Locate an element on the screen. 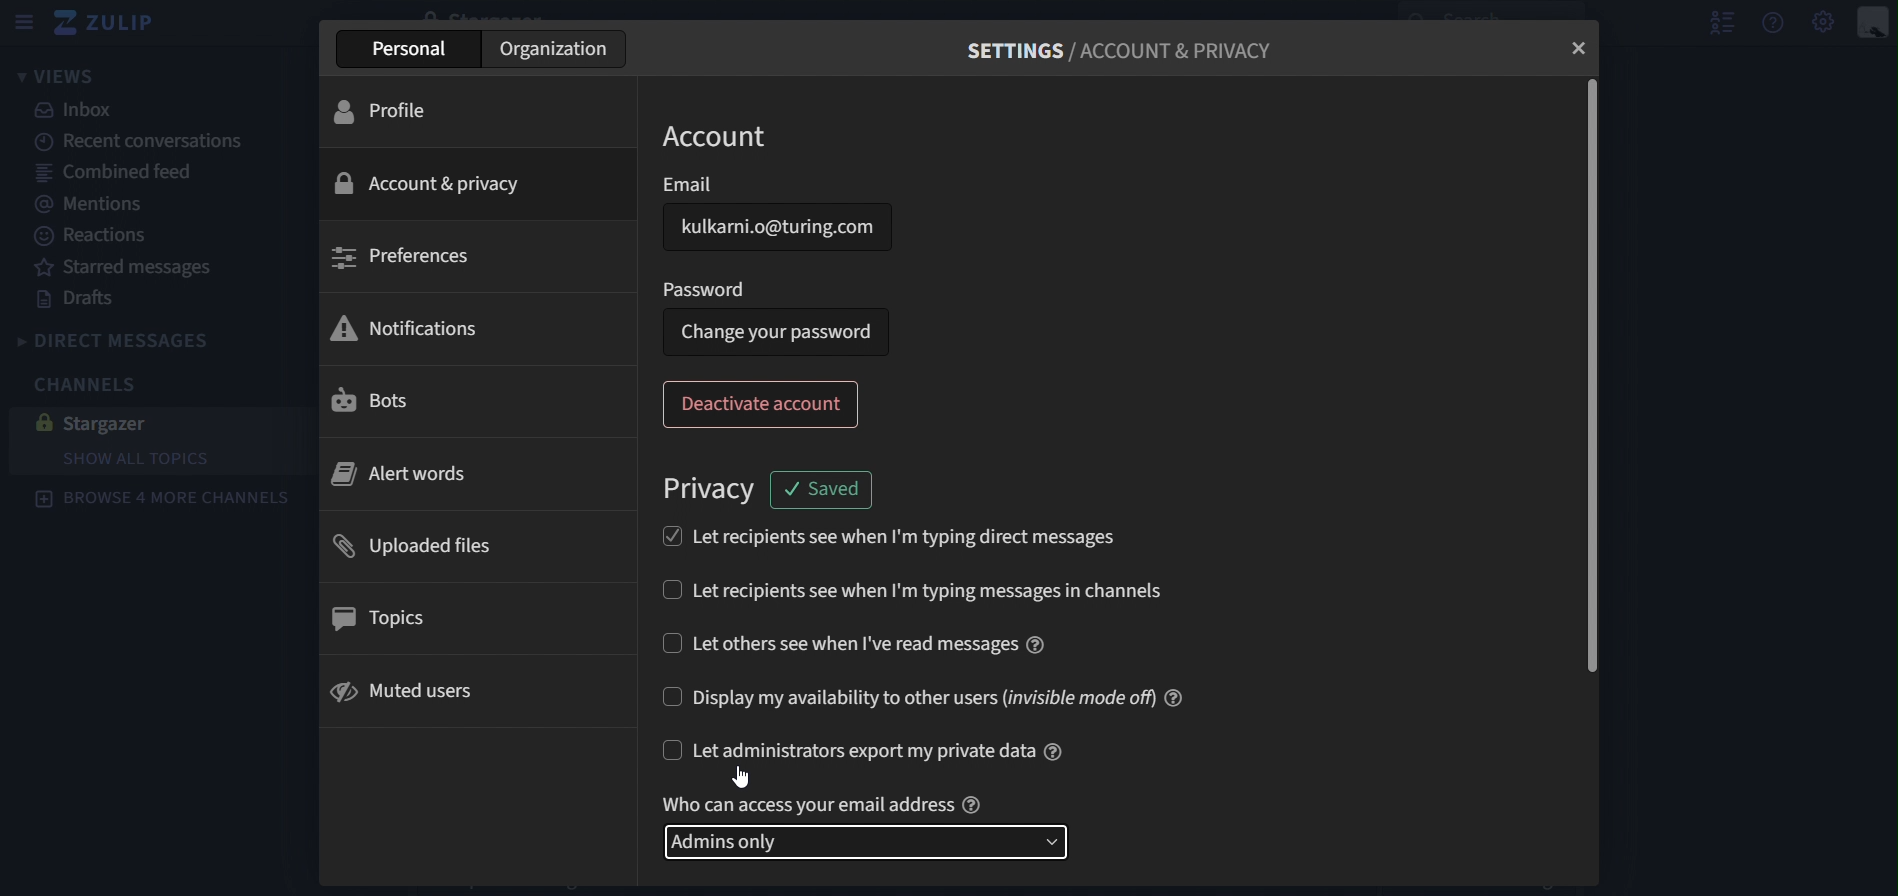  preferences is located at coordinates (407, 258).